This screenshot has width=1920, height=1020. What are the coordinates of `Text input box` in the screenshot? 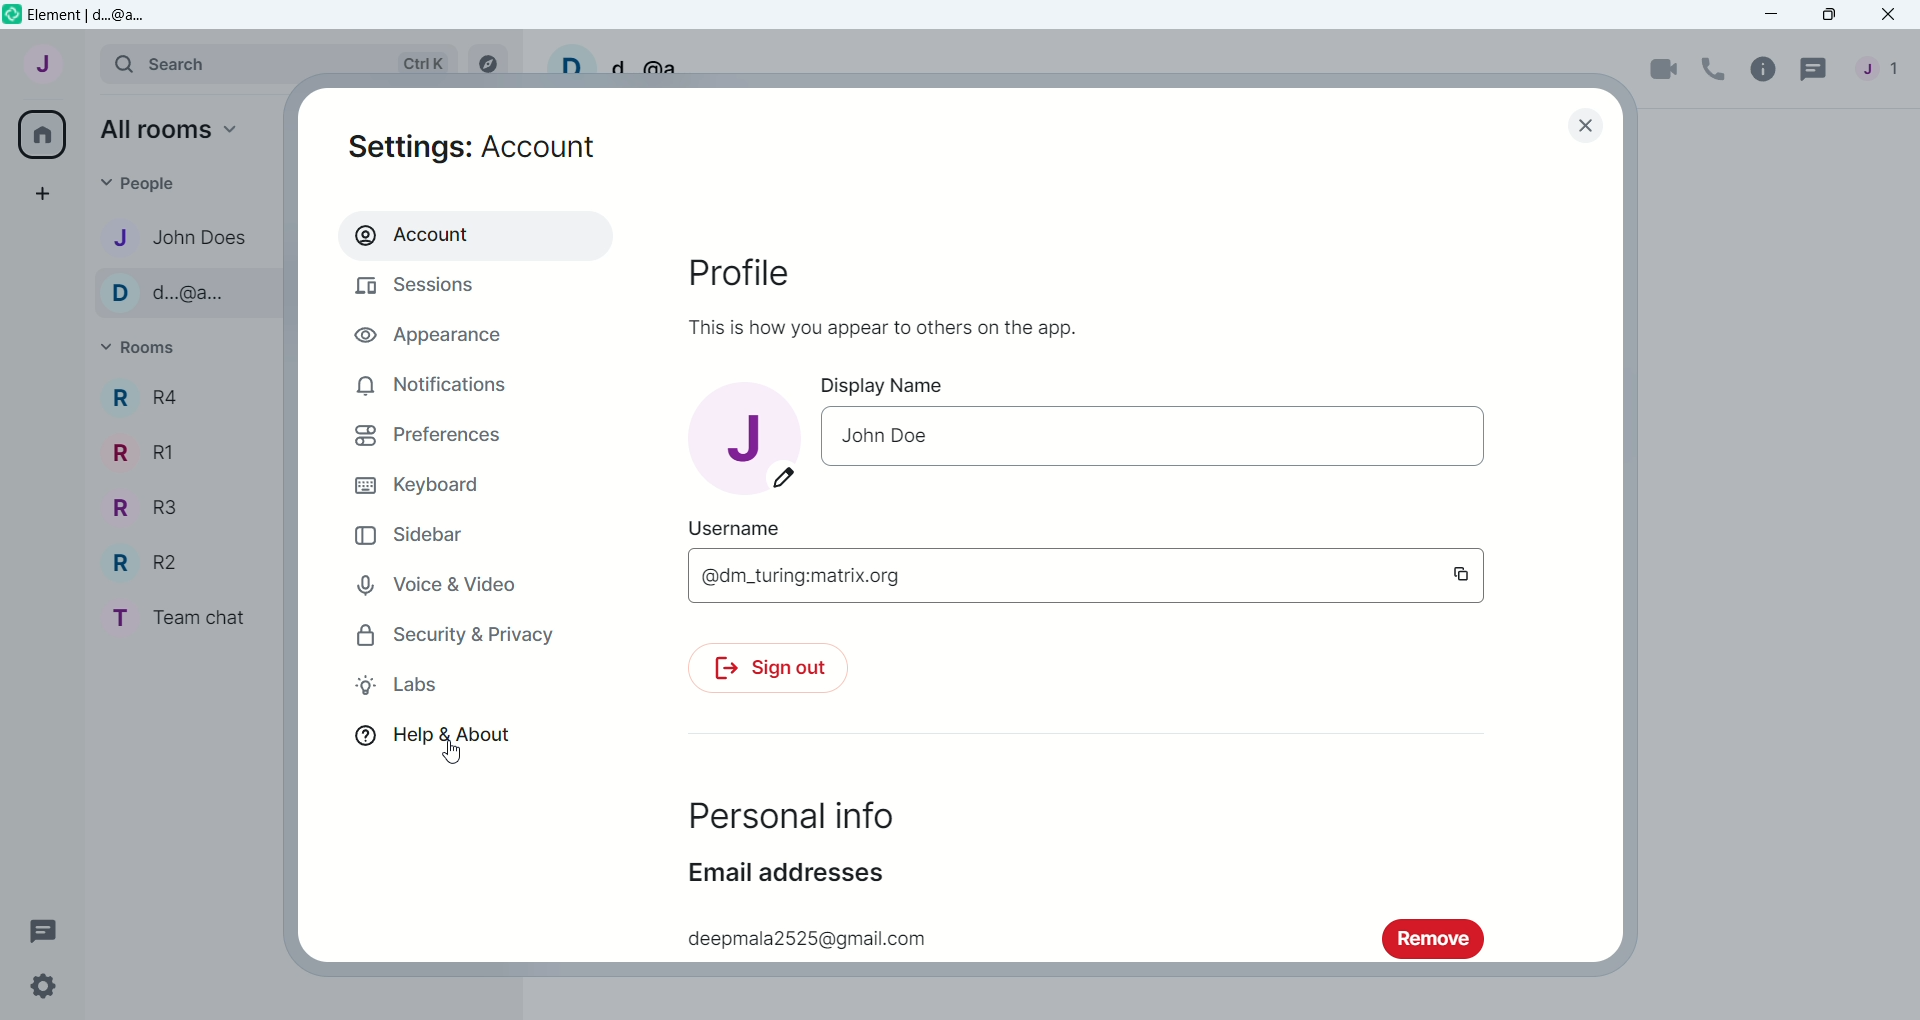 It's located at (1113, 579).